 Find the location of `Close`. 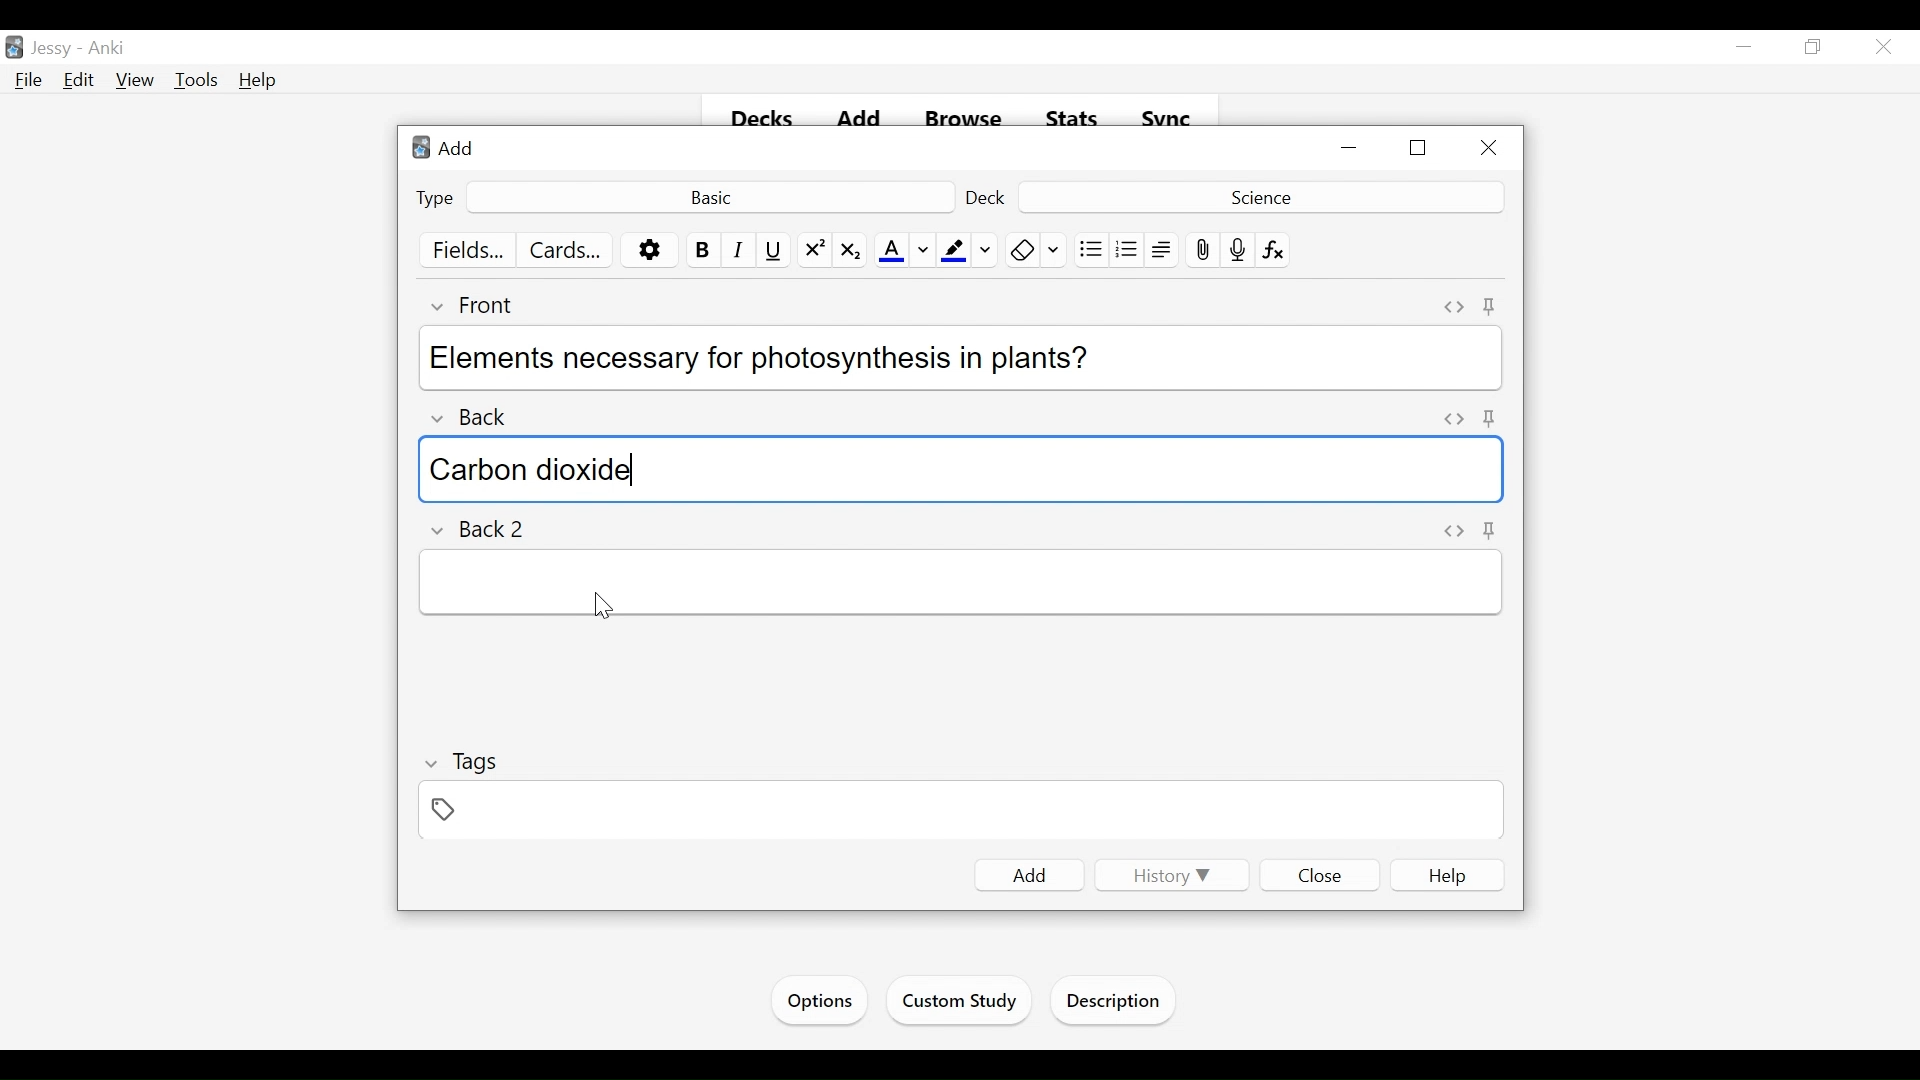

Close is located at coordinates (1487, 149).